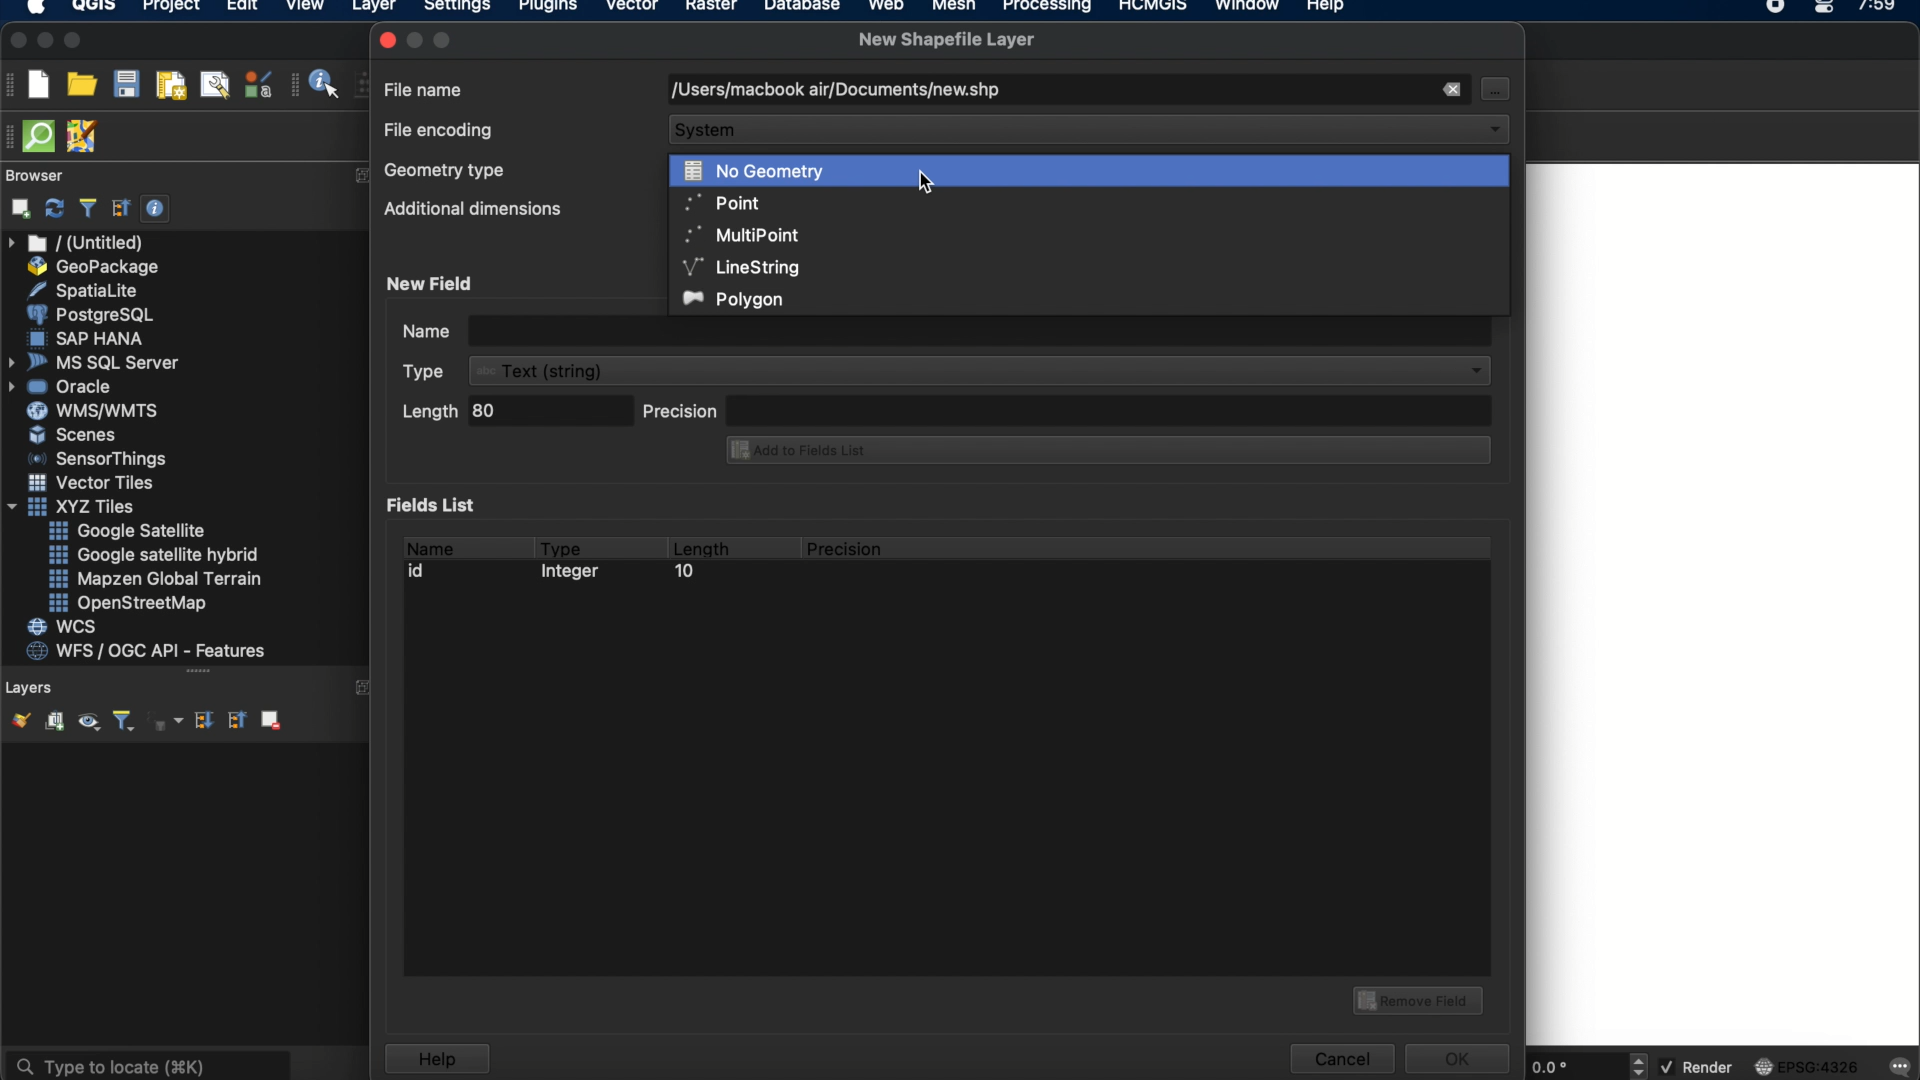 This screenshot has width=1920, height=1080. Describe the element at coordinates (91, 267) in the screenshot. I see `geo package` at that location.